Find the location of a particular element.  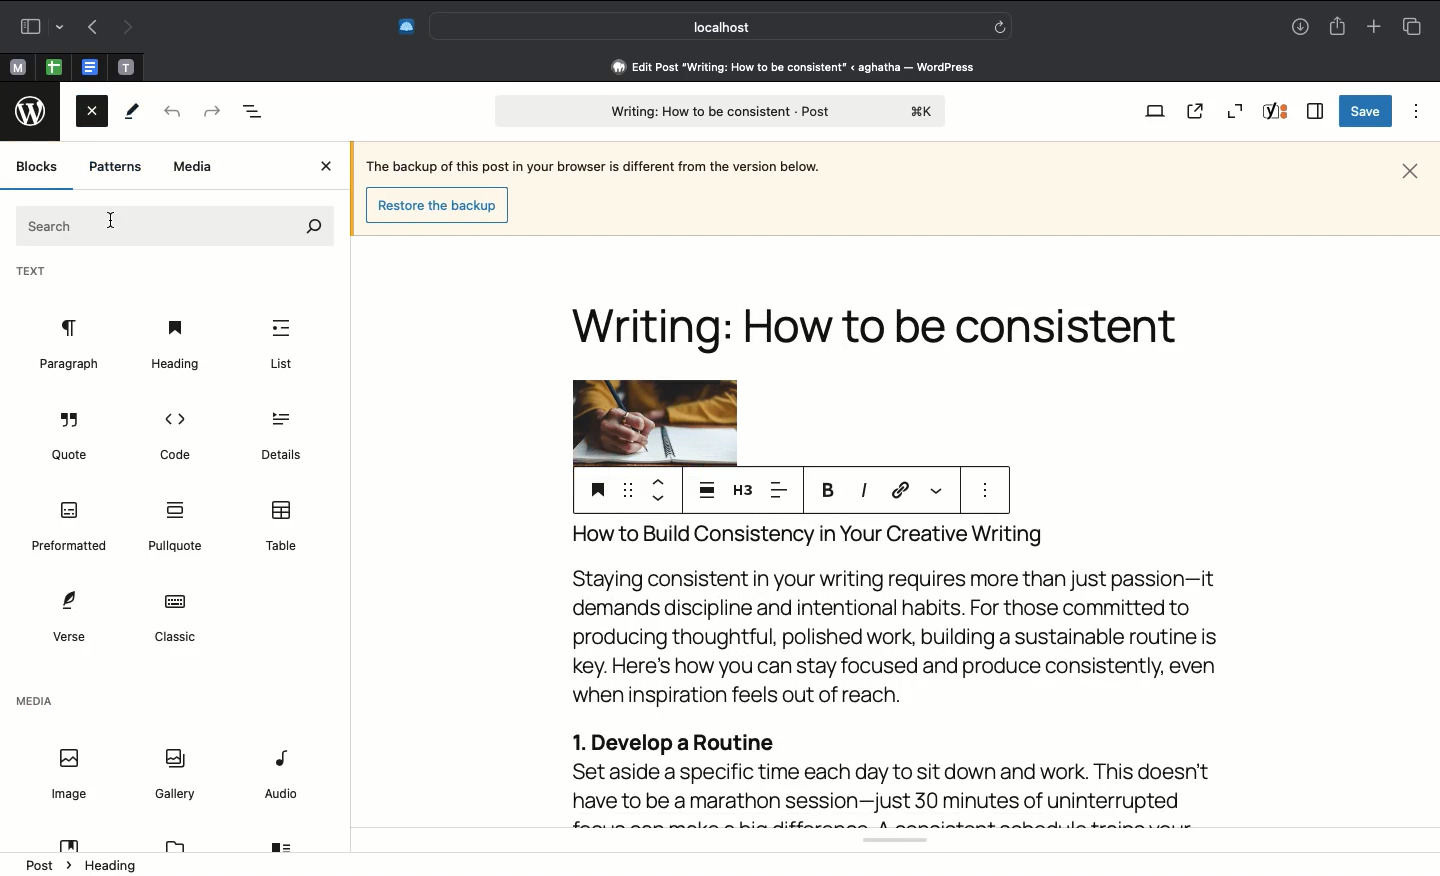

Yoast is located at coordinates (1277, 112).